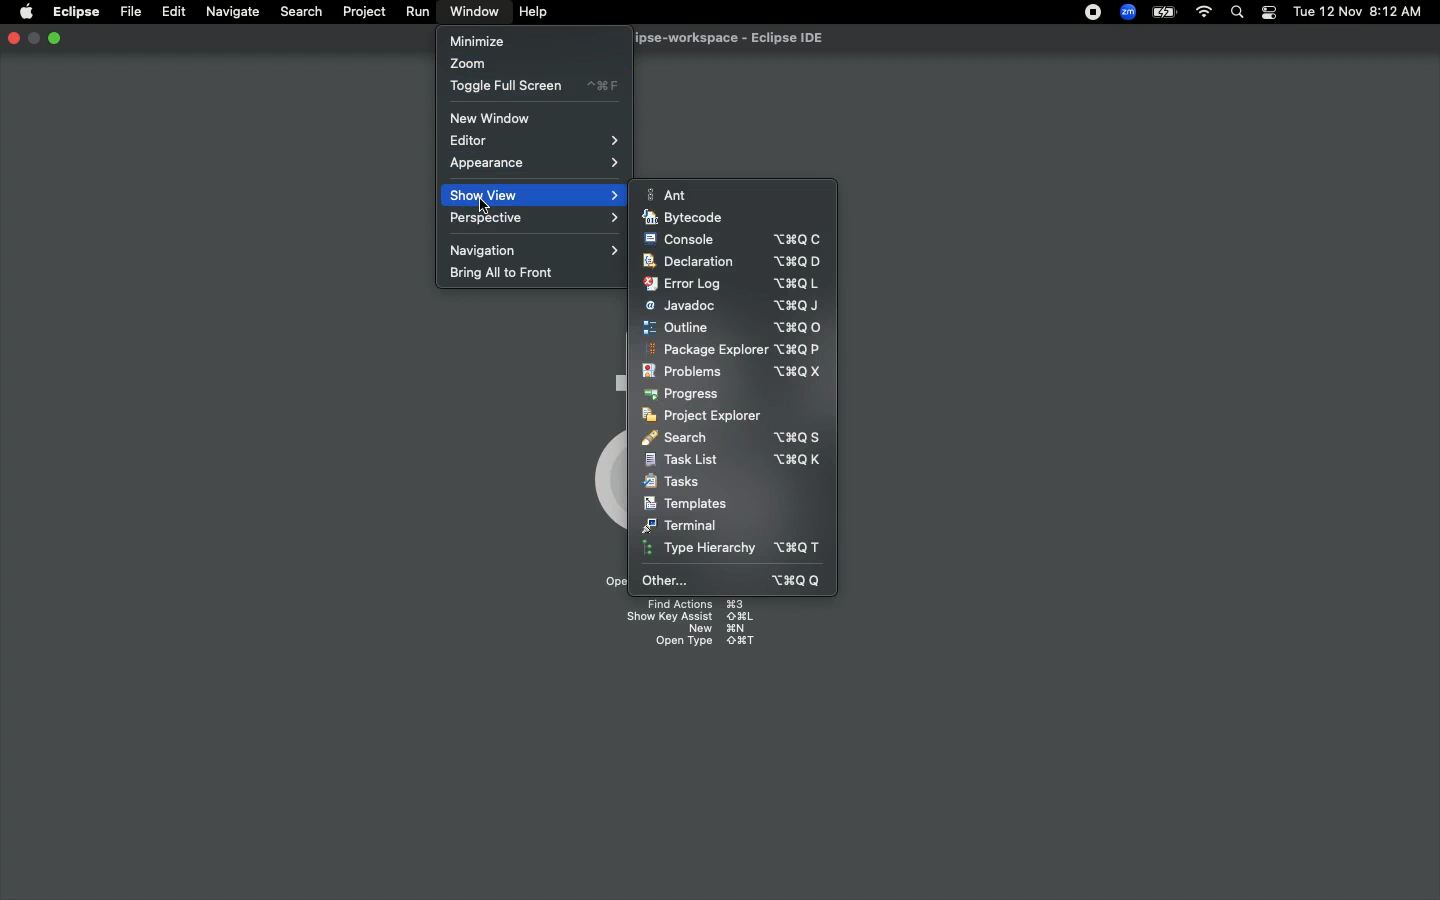  Describe the element at coordinates (531, 222) in the screenshot. I see `Perspective` at that location.